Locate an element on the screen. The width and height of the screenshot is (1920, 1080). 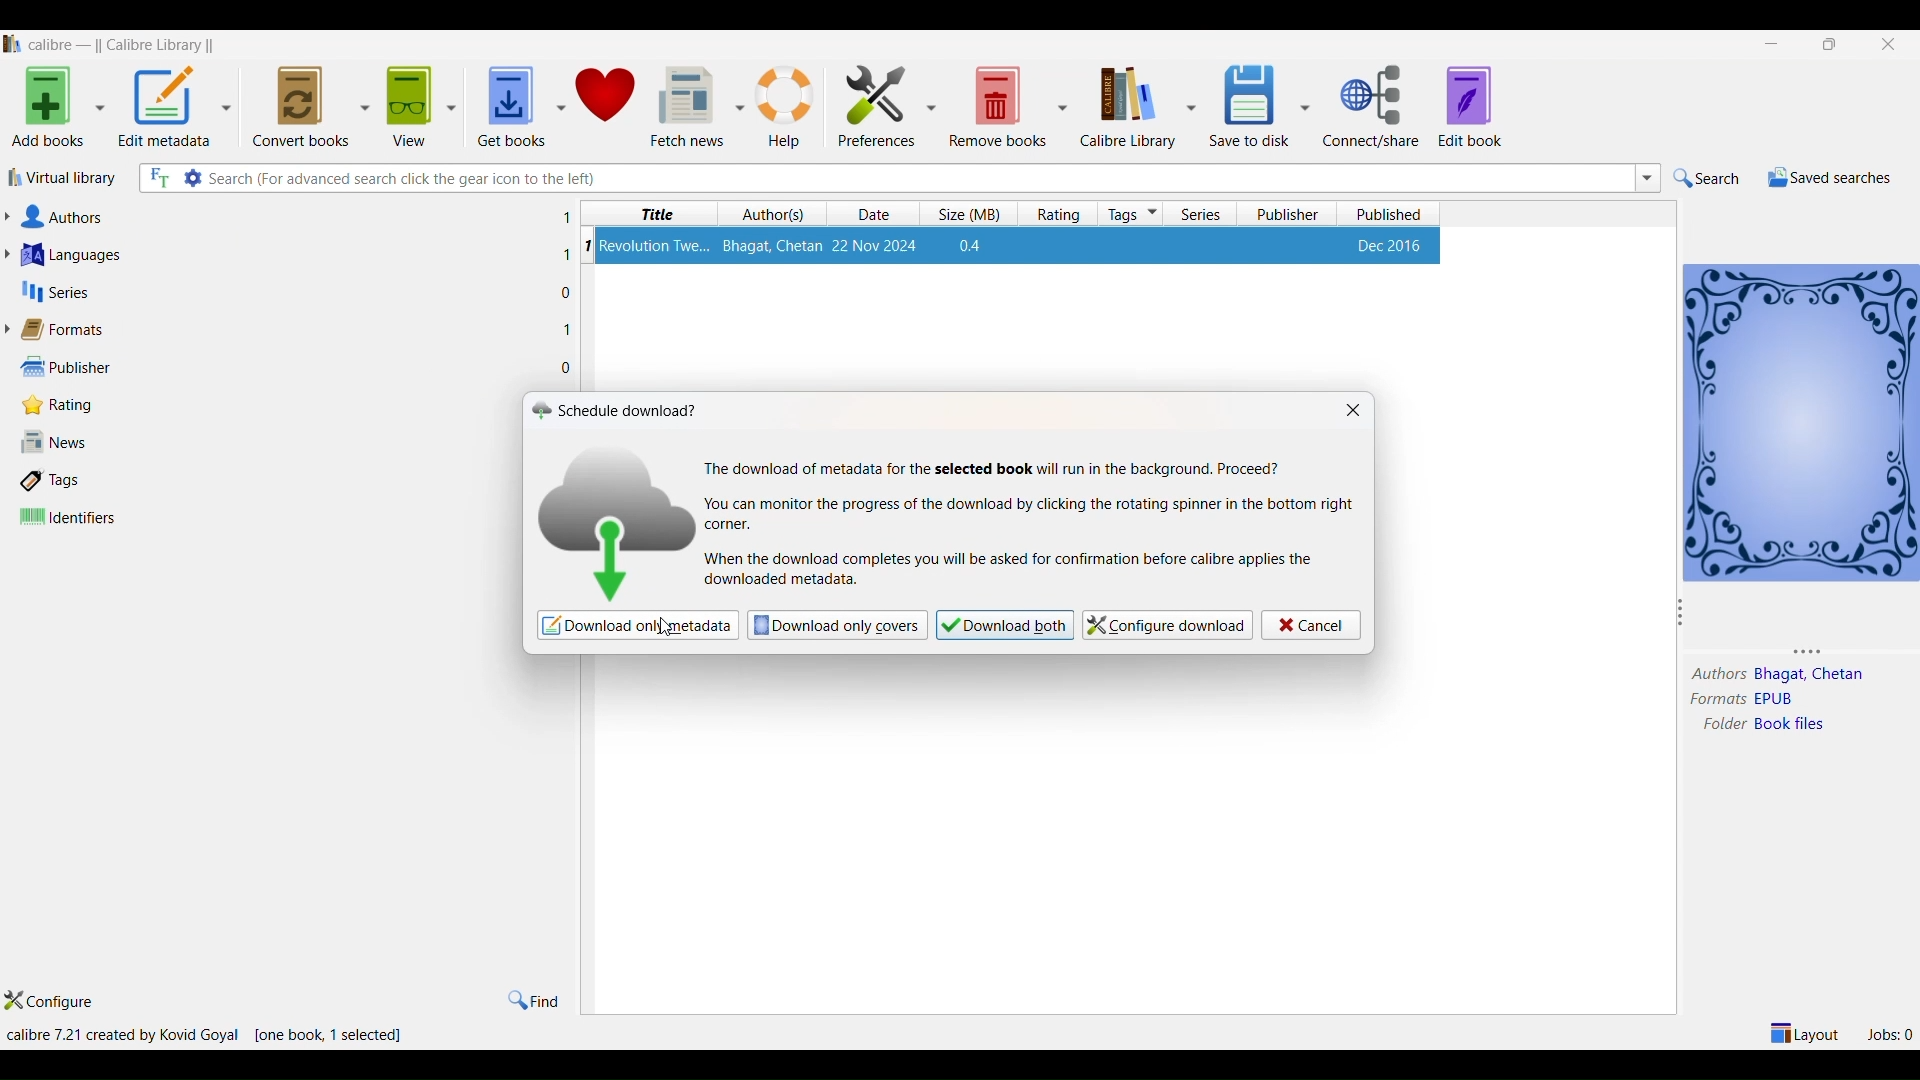
0 is located at coordinates (567, 366).